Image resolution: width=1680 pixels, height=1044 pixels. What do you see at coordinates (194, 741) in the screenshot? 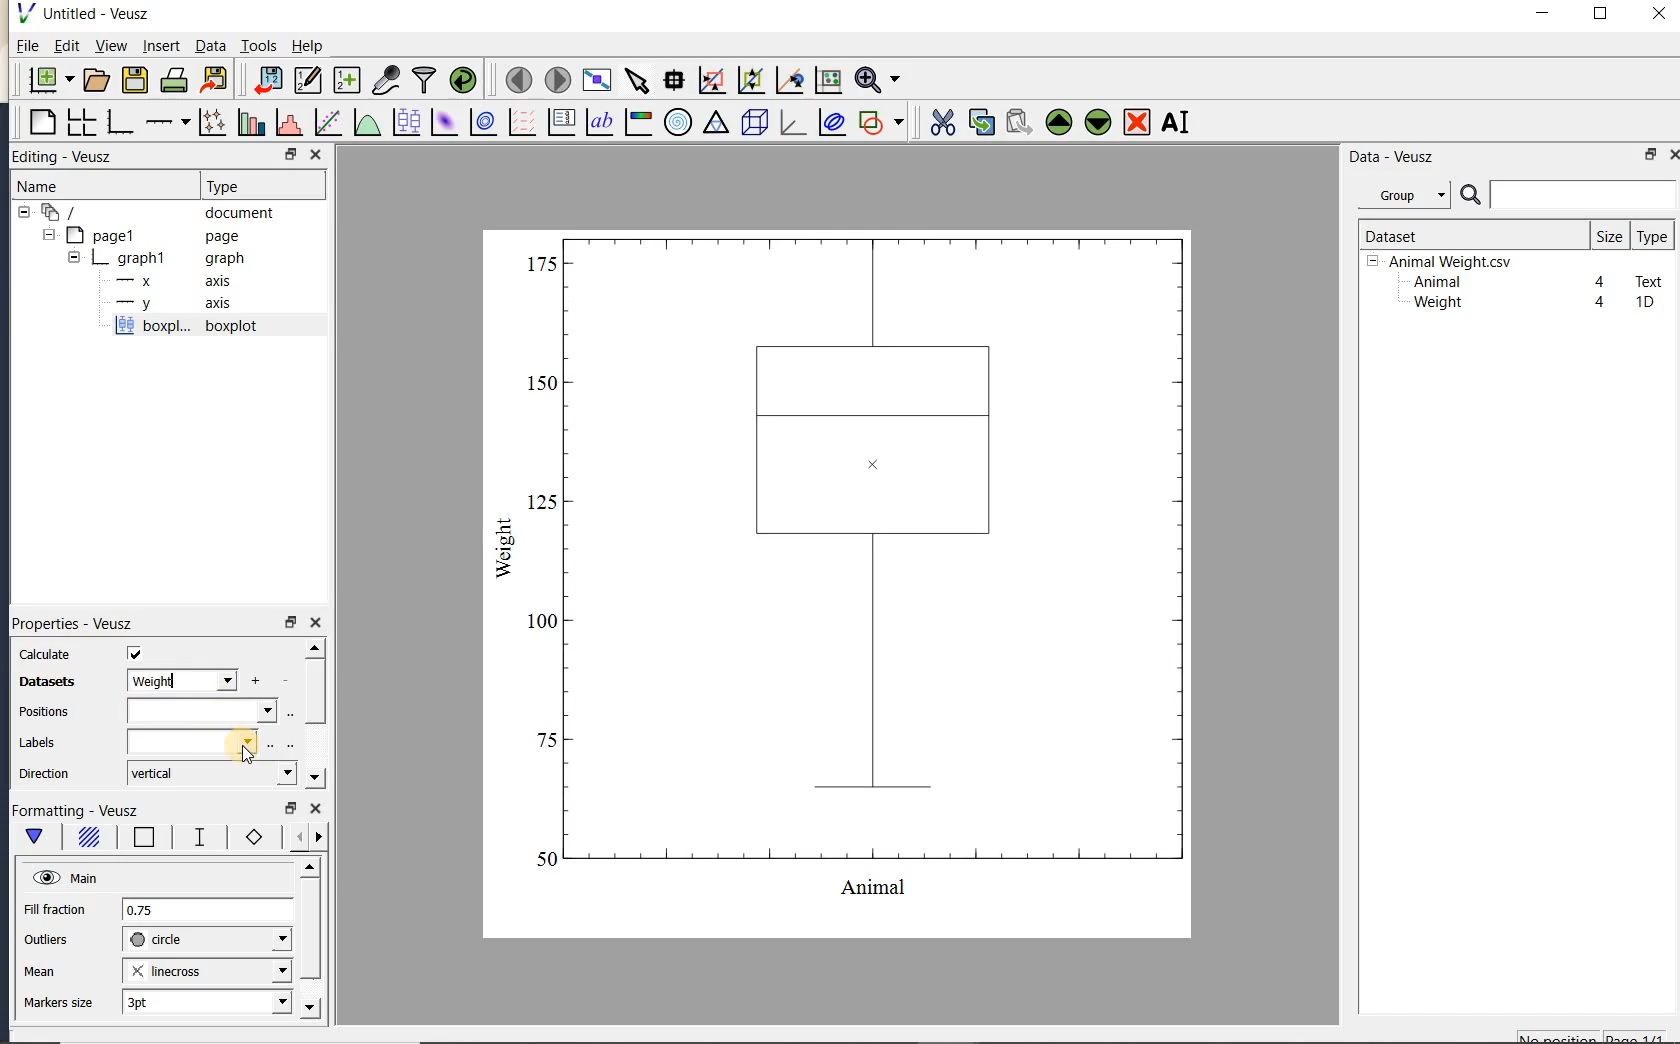
I see `input field` at bounding box center [194, 741].